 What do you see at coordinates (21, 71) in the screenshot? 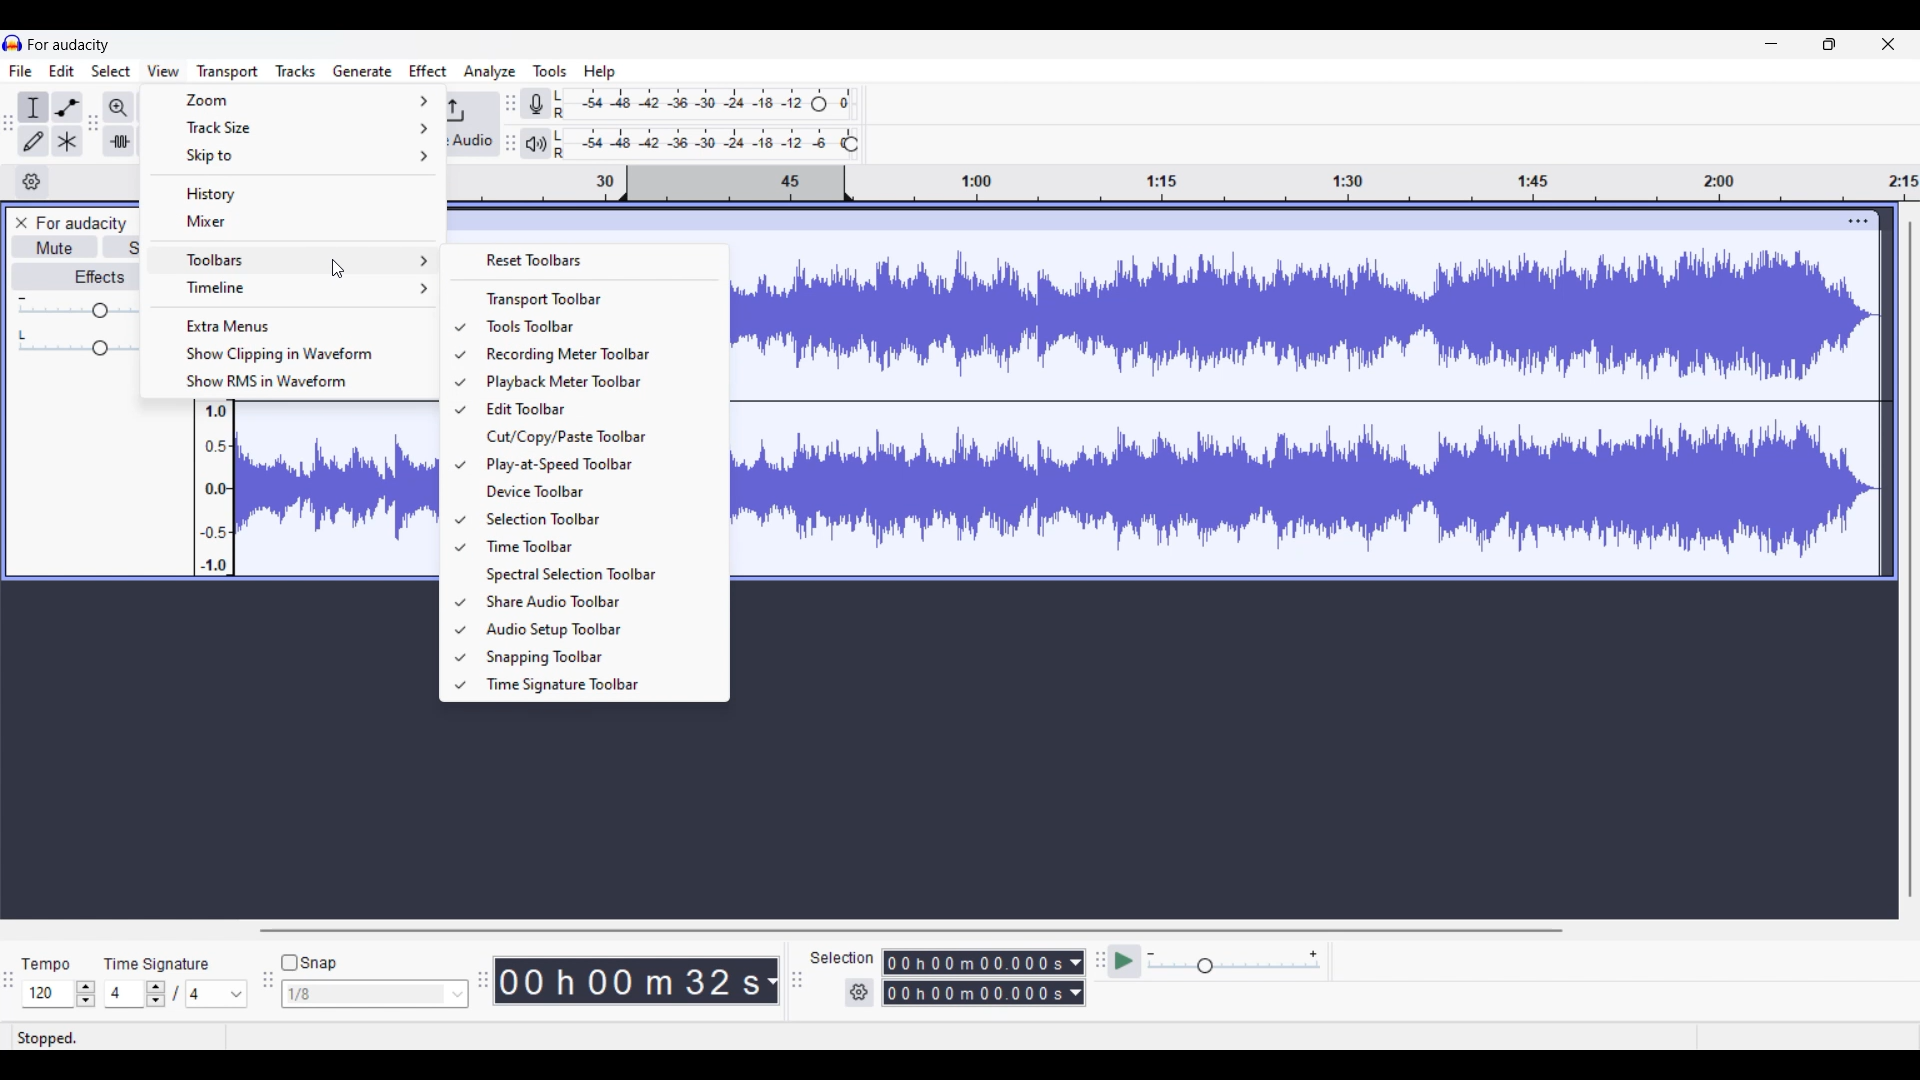
I see `File menu` at bounding box center [21, 71].